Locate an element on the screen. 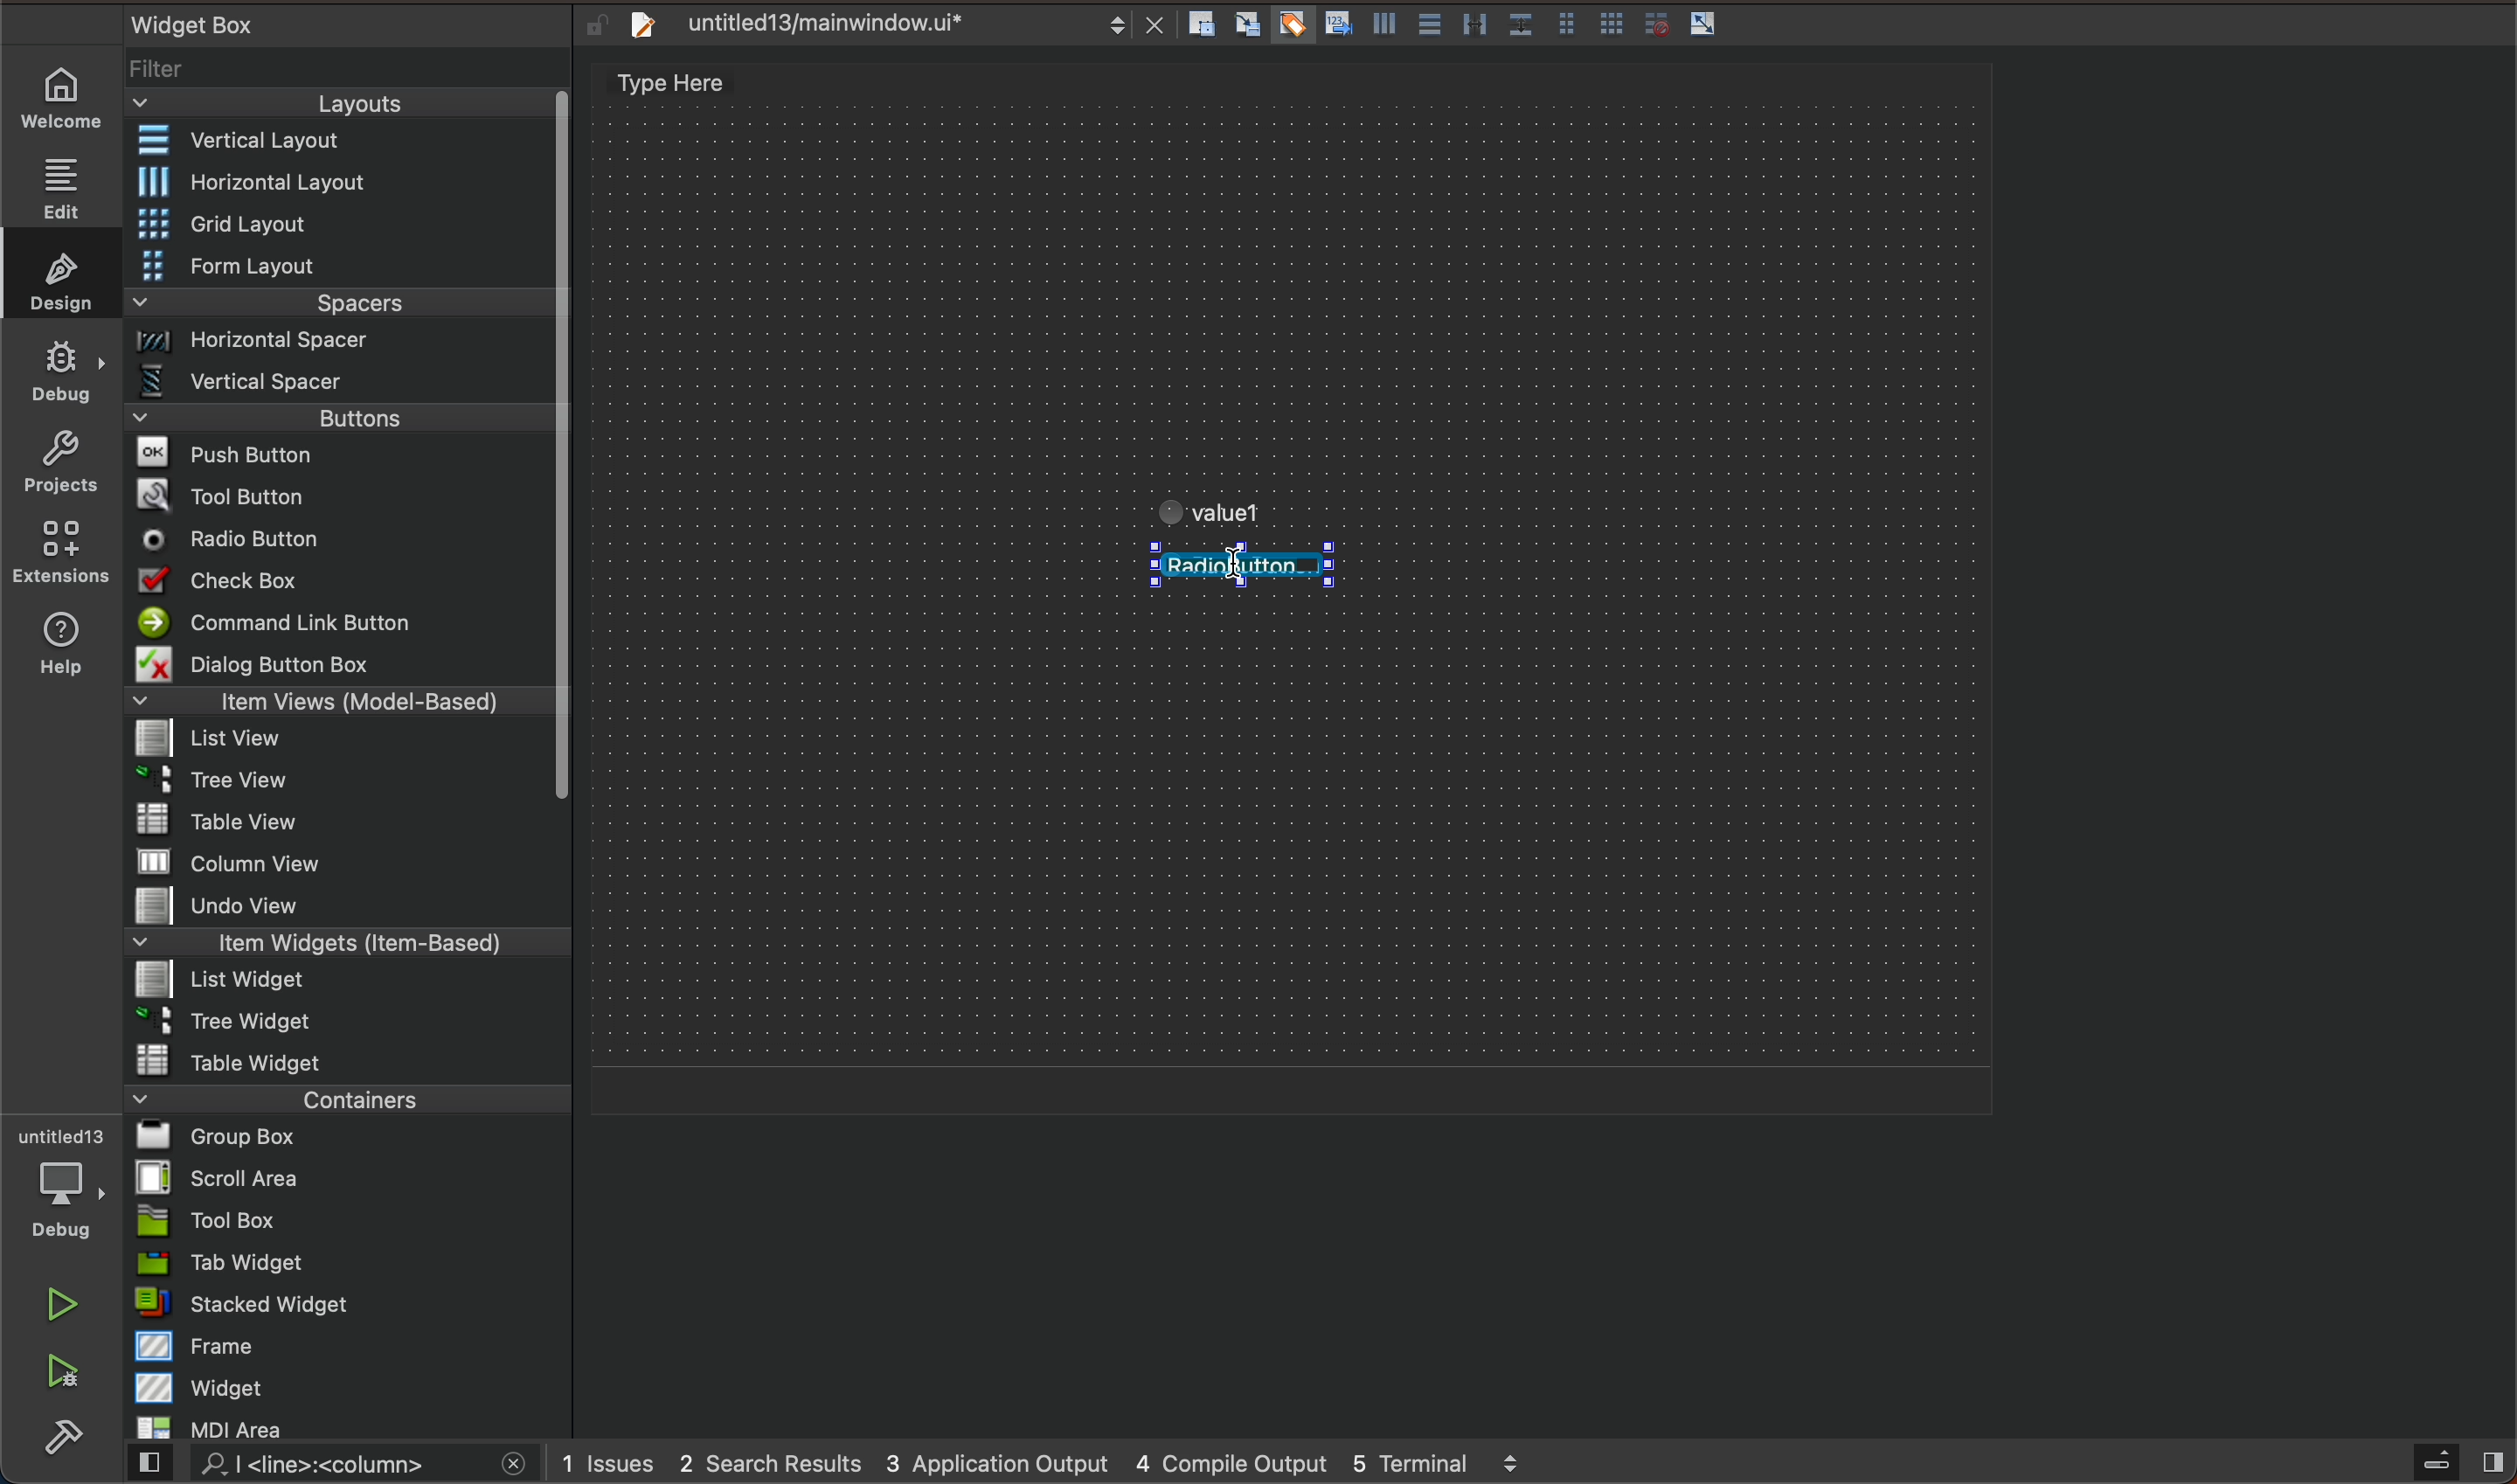 The image size is (2517, 1484).  is located at coordinates (1612, 26).